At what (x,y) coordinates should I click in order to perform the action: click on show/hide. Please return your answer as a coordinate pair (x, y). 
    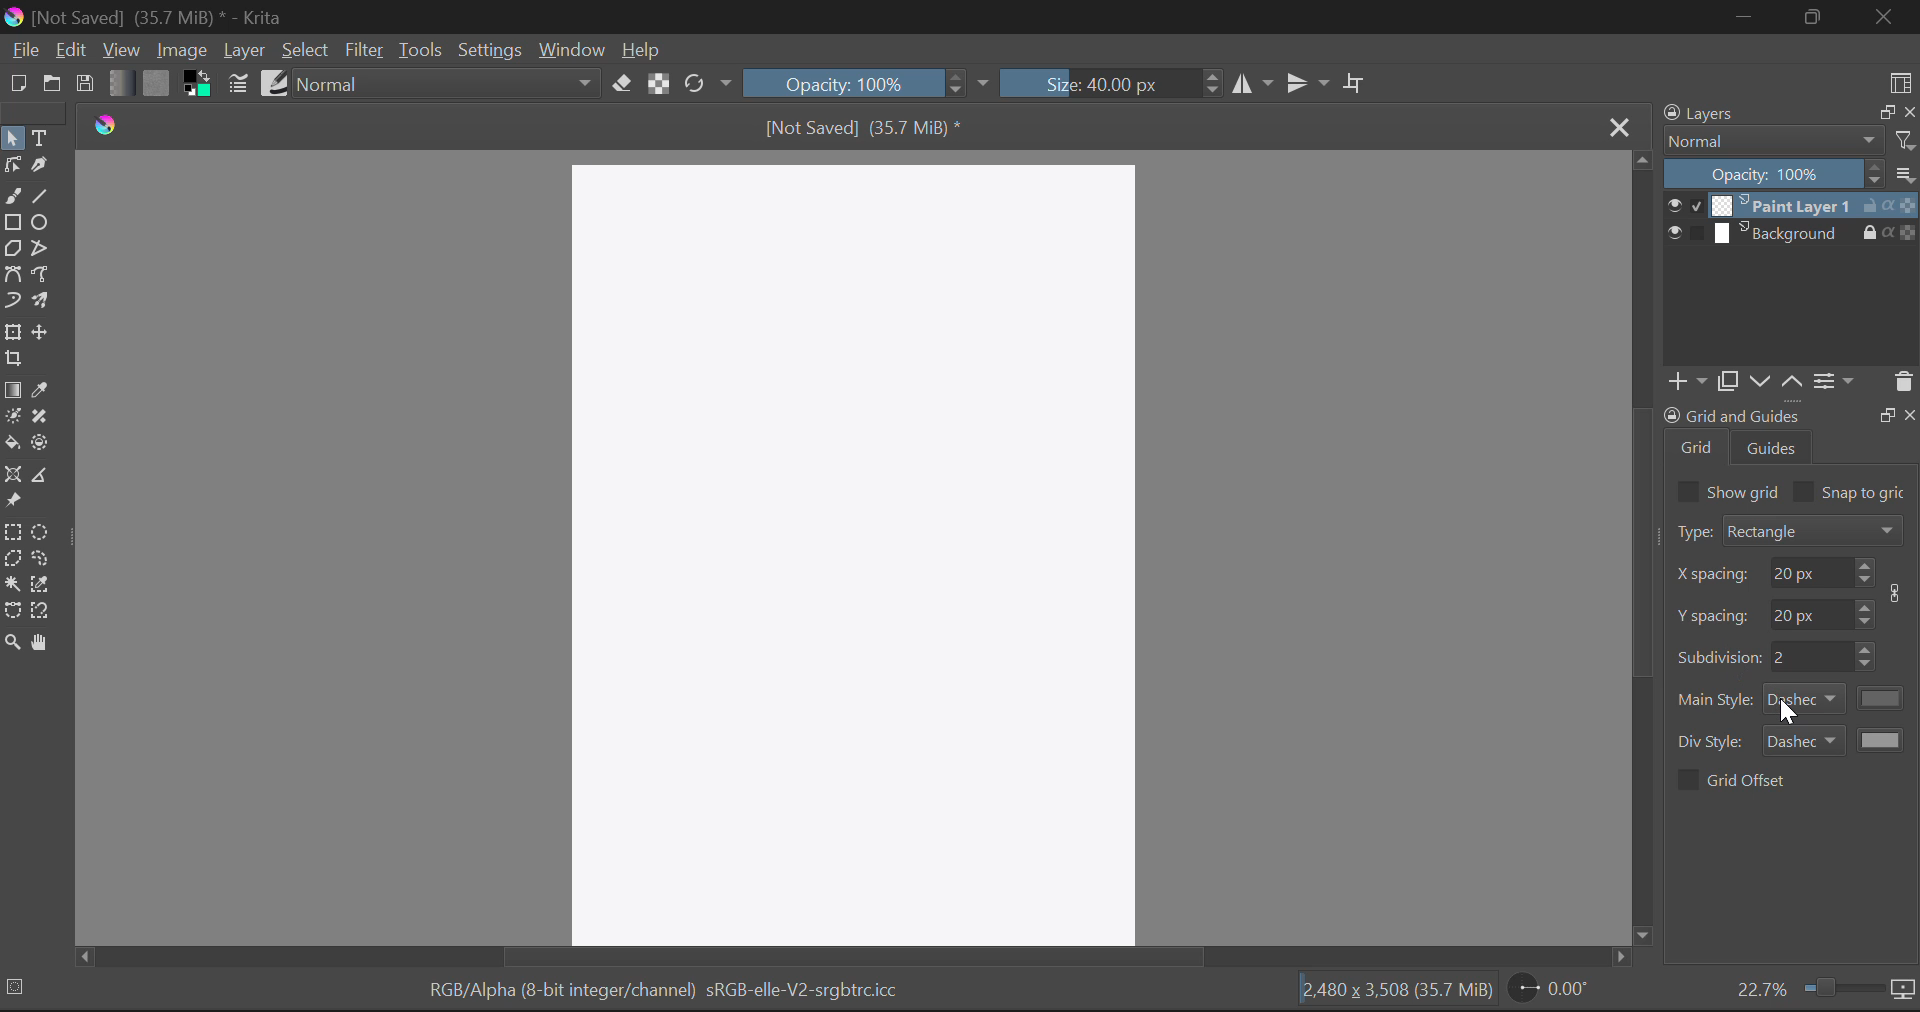
    Looking at the image, I should click on (1684, 205).